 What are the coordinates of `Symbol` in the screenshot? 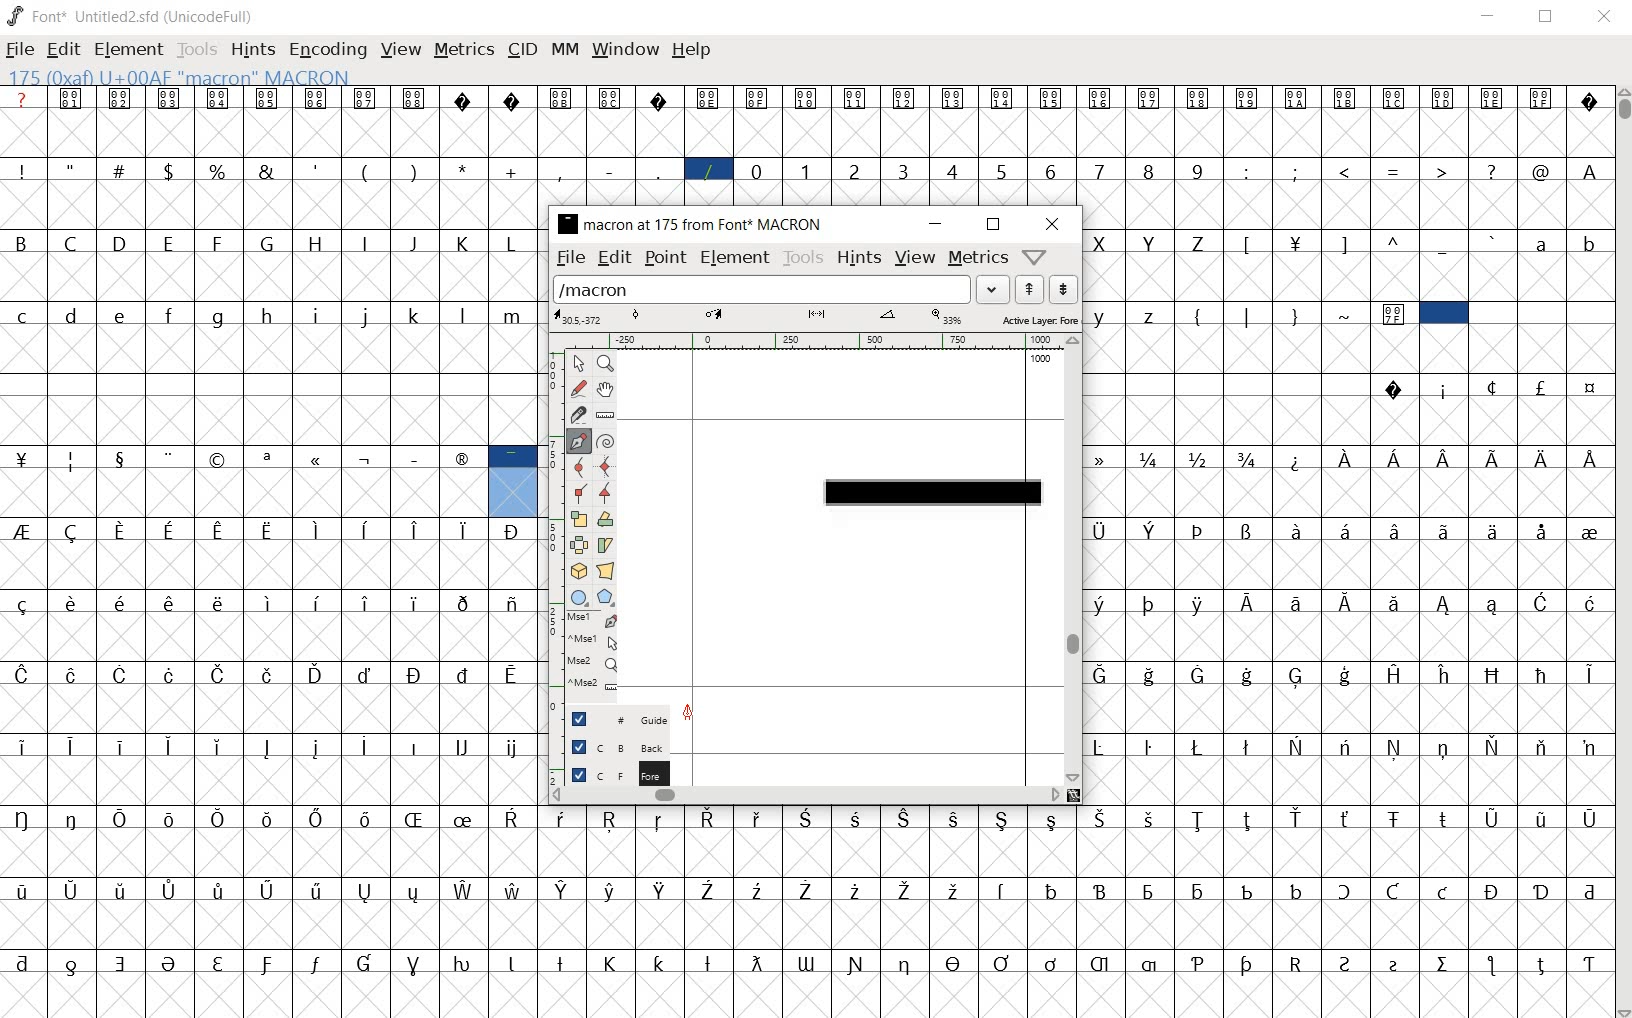 It's located at (1149, 889).